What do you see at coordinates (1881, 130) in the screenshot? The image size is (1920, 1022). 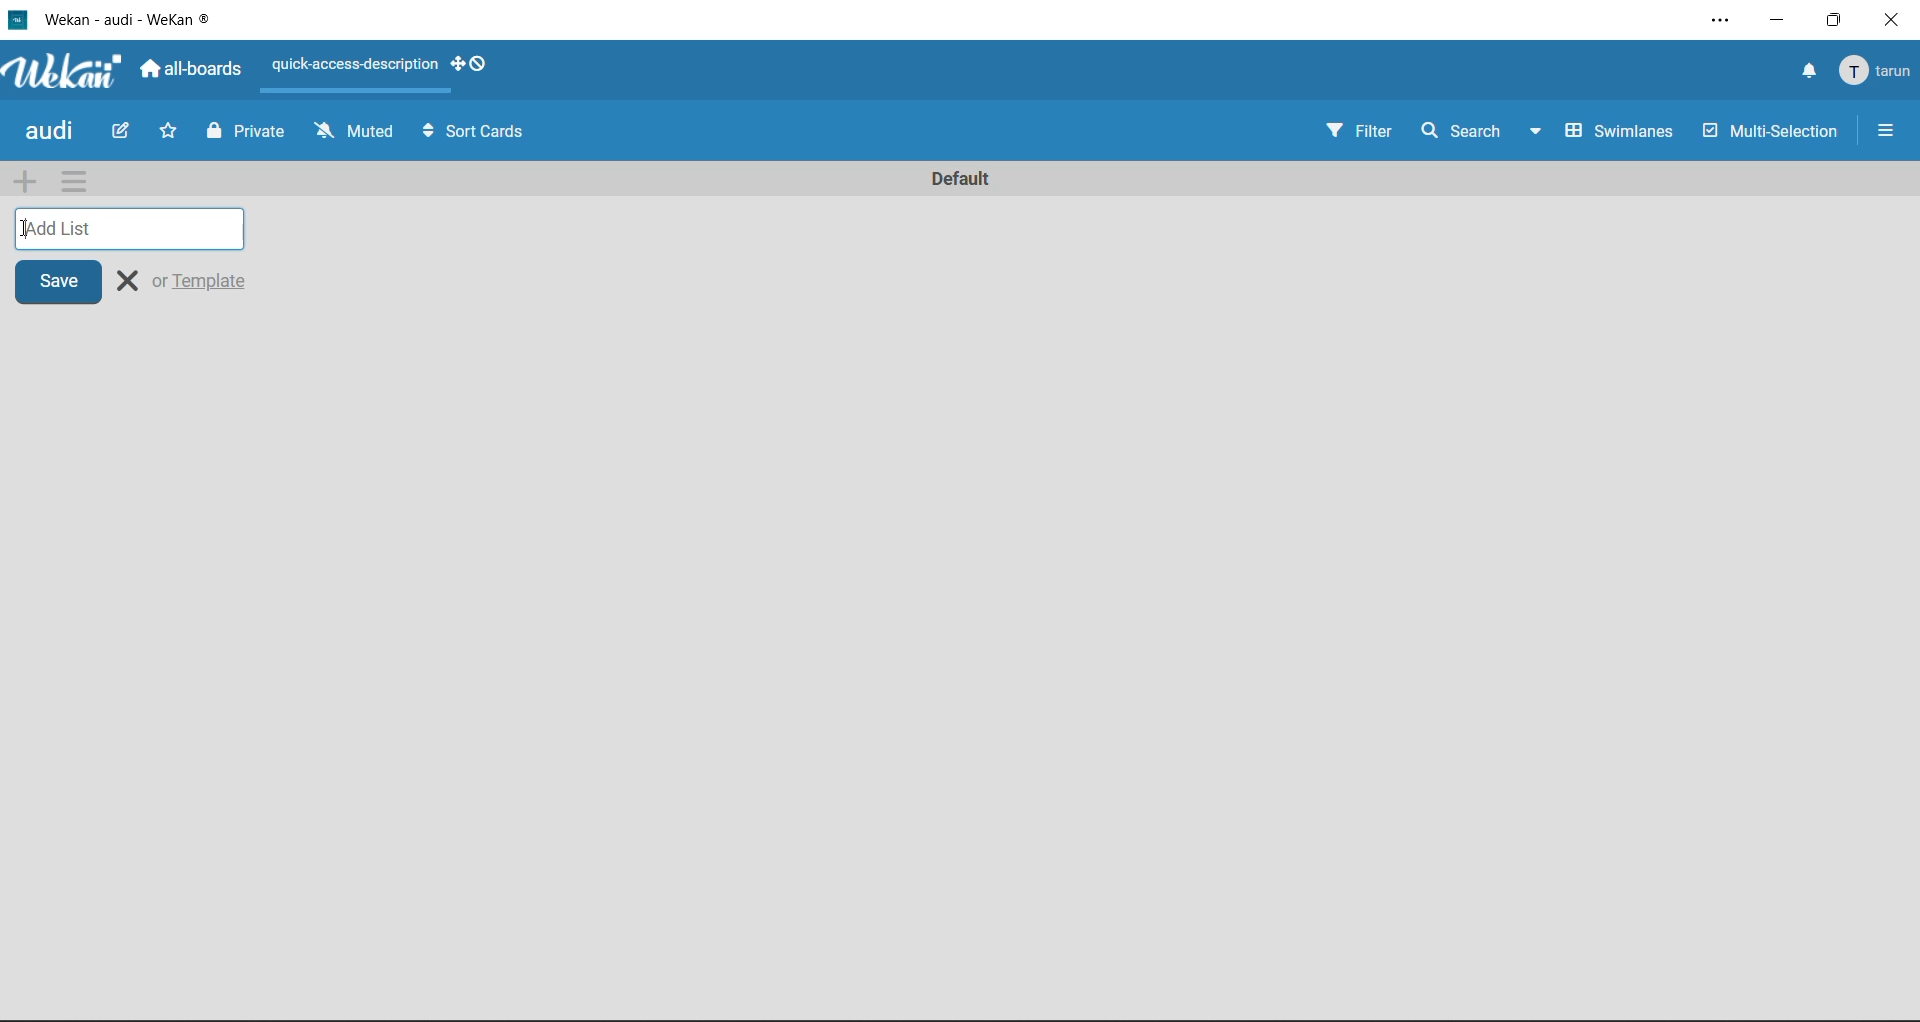 I see `More Options` at bounding box center [1881, 130].